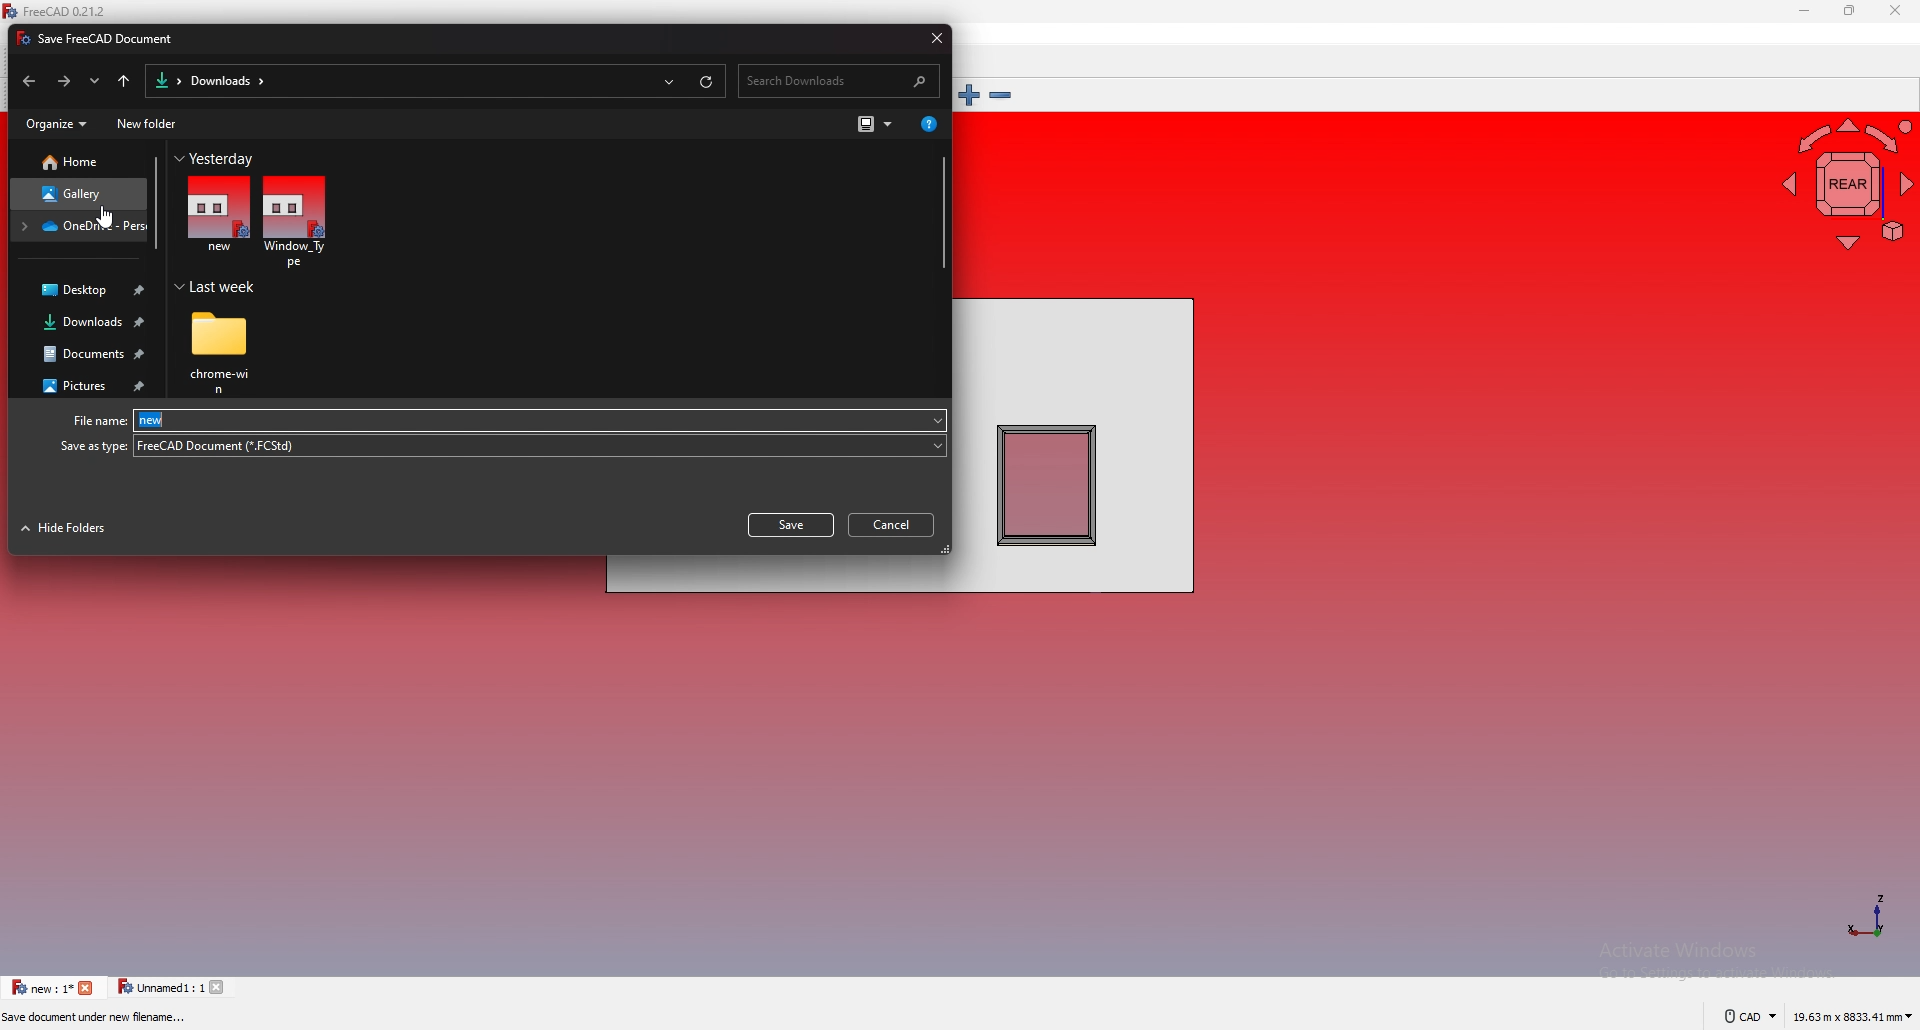 This screenshot has width=1920, height=1030. Describe the element at coordinates (1852, 10) in the screenshot. I see `resize` at that location.